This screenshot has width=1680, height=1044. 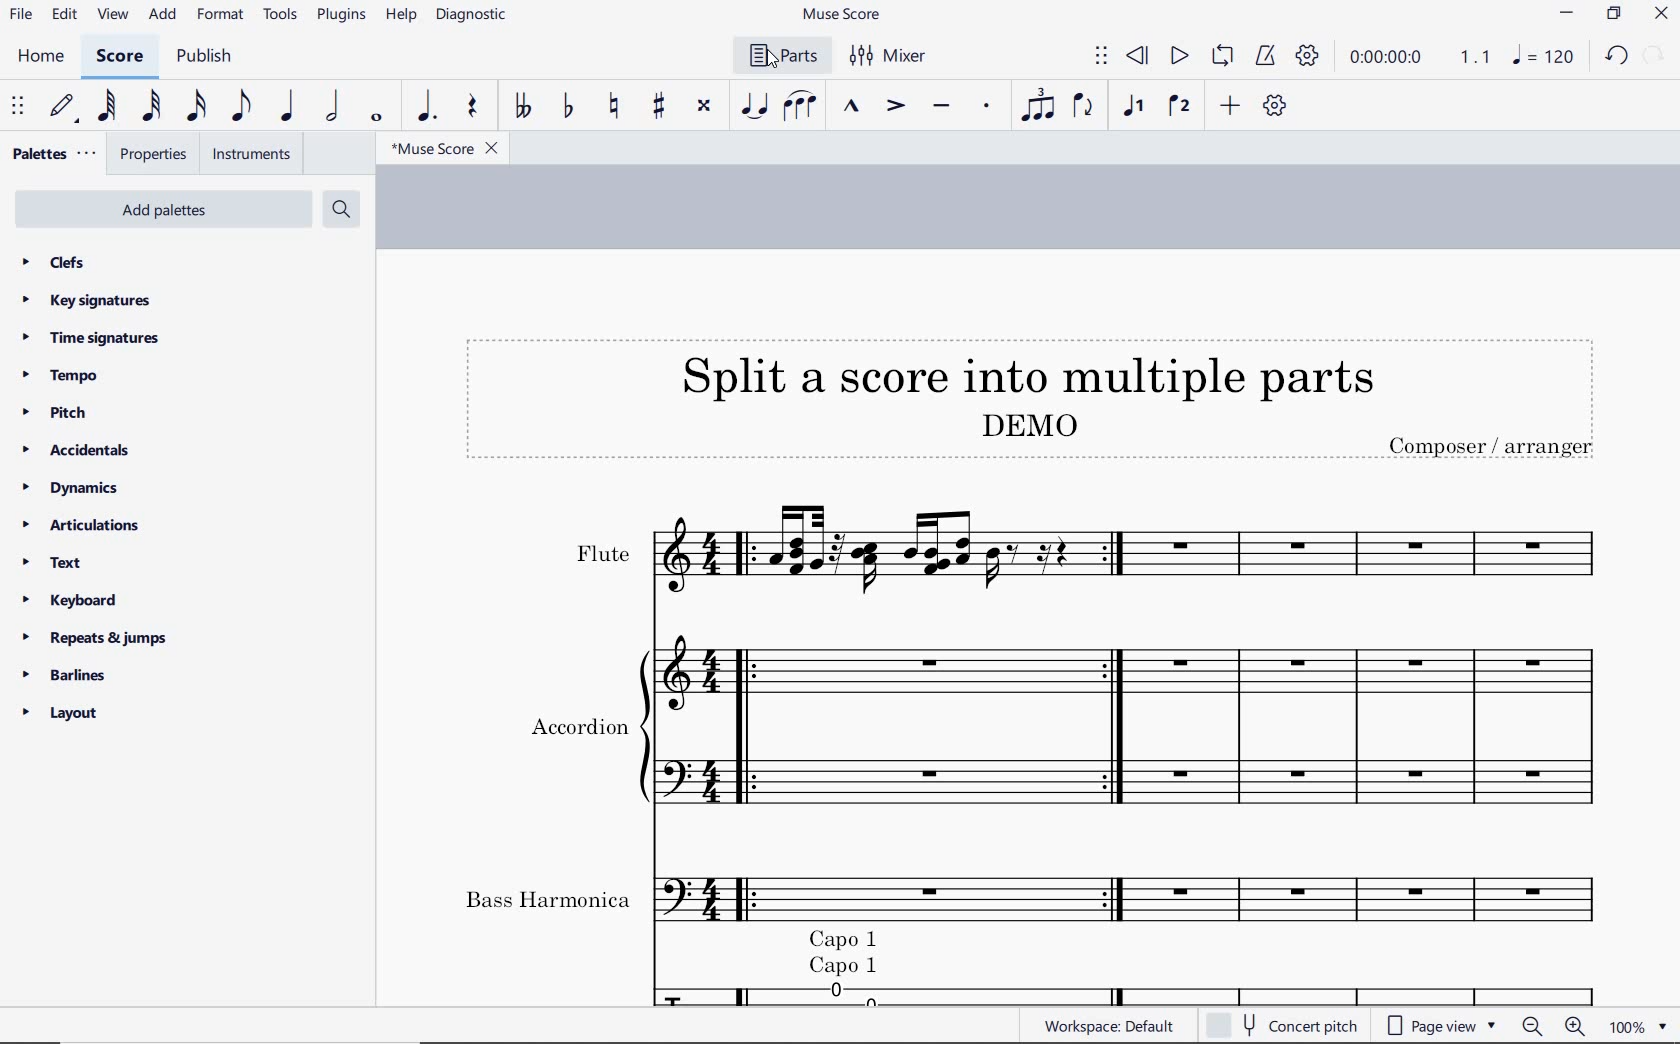 I want to click on help, so click(x=401, y=16).